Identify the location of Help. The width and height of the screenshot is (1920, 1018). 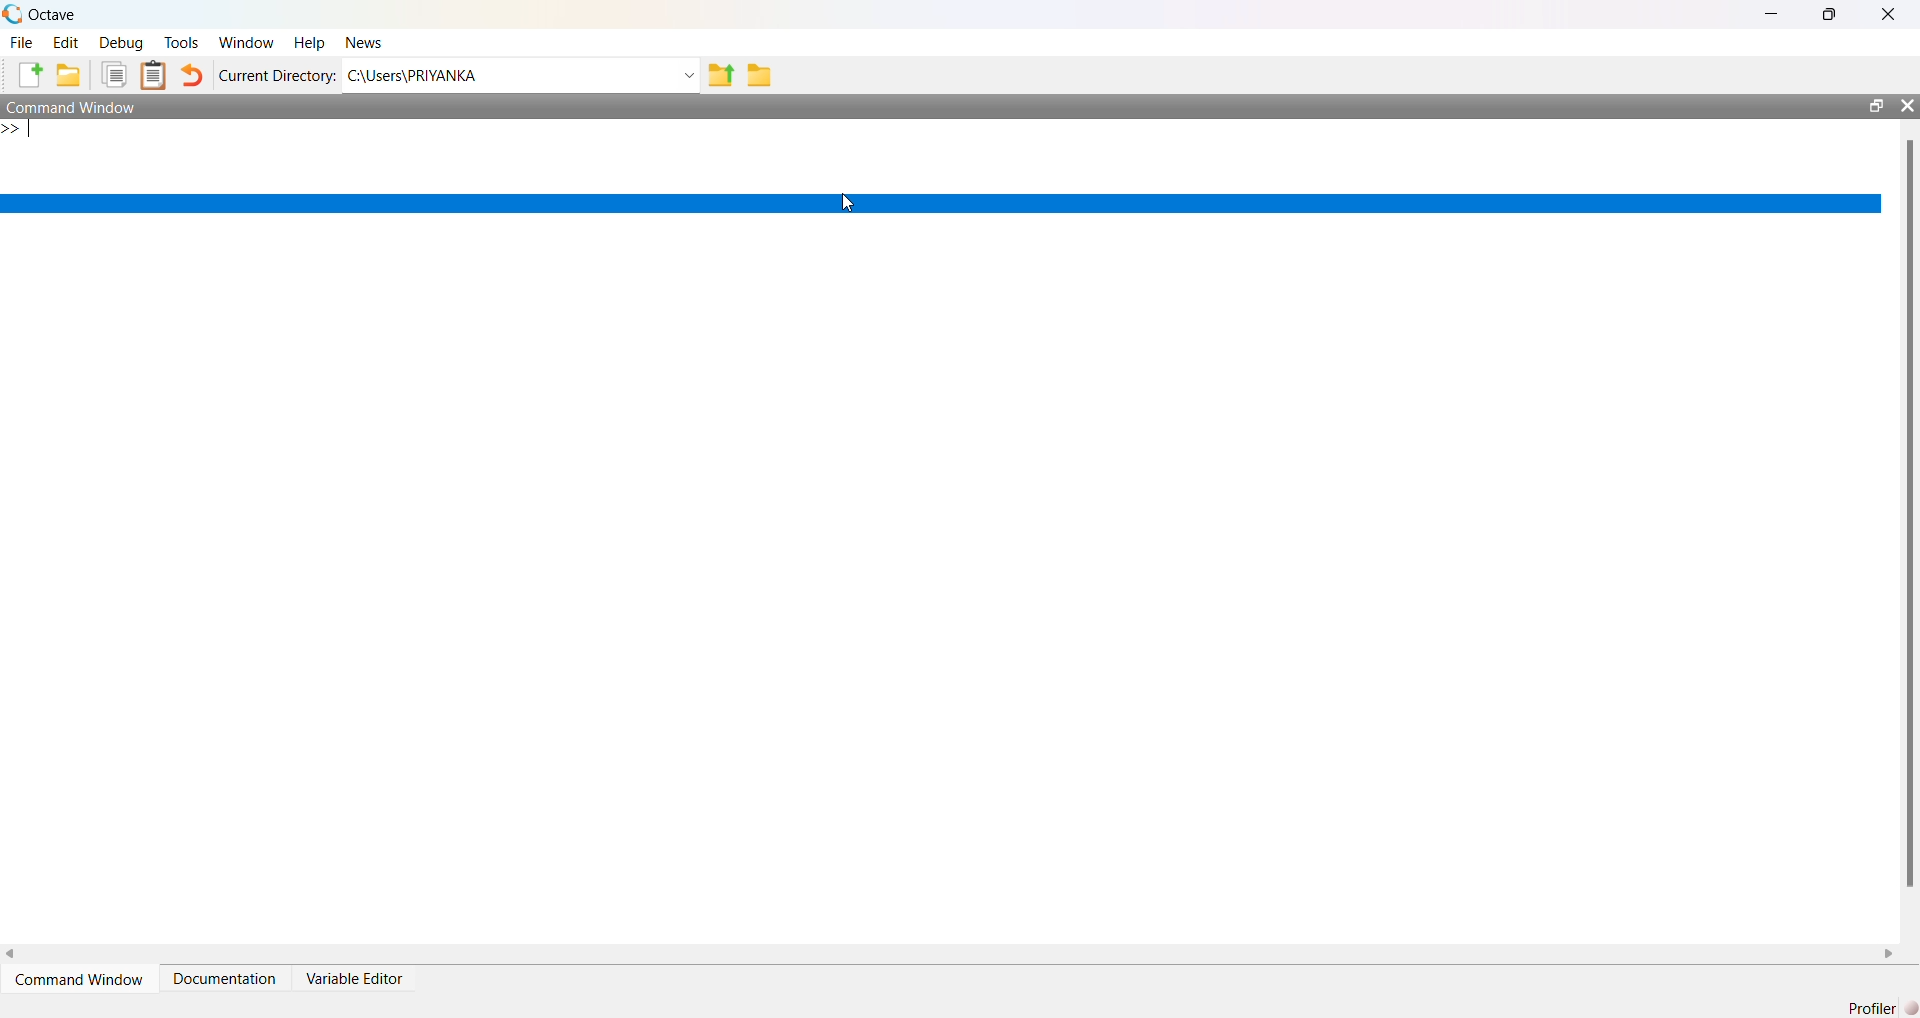
(309, 44).